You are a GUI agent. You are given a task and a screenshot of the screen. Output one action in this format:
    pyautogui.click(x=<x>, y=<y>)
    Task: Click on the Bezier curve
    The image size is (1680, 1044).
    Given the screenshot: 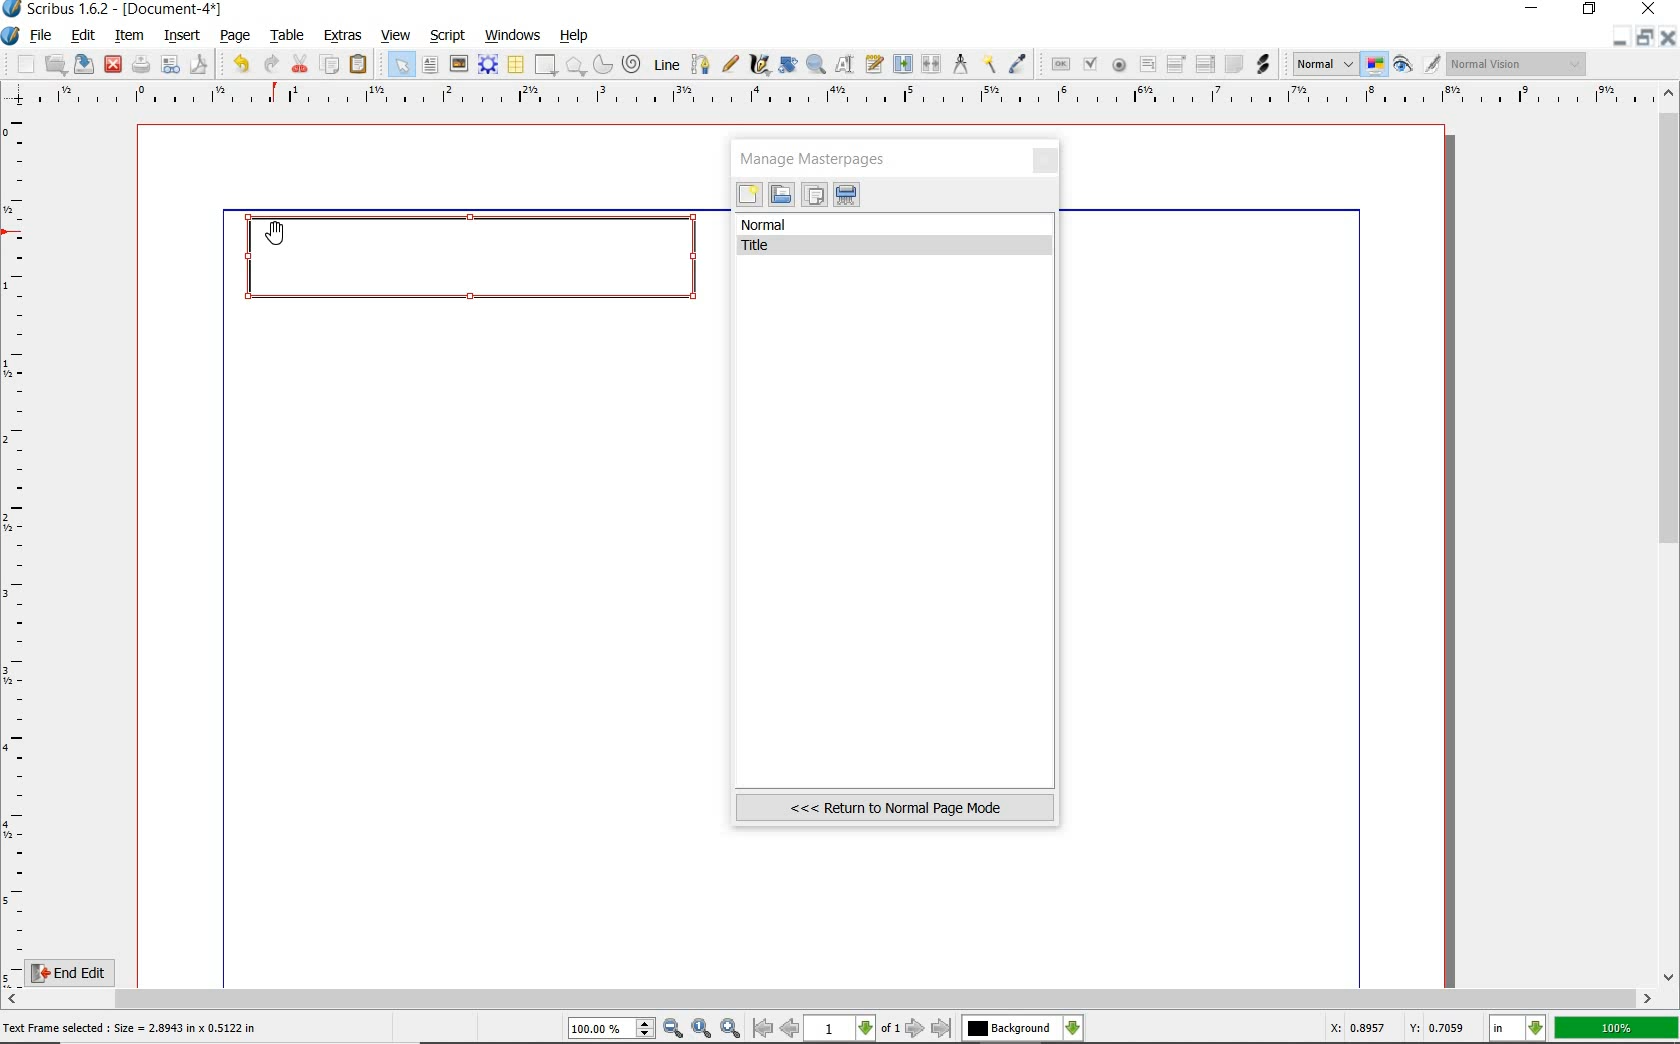 What is the action you would take?
    pyautogui.click(x=698, y=64)
    